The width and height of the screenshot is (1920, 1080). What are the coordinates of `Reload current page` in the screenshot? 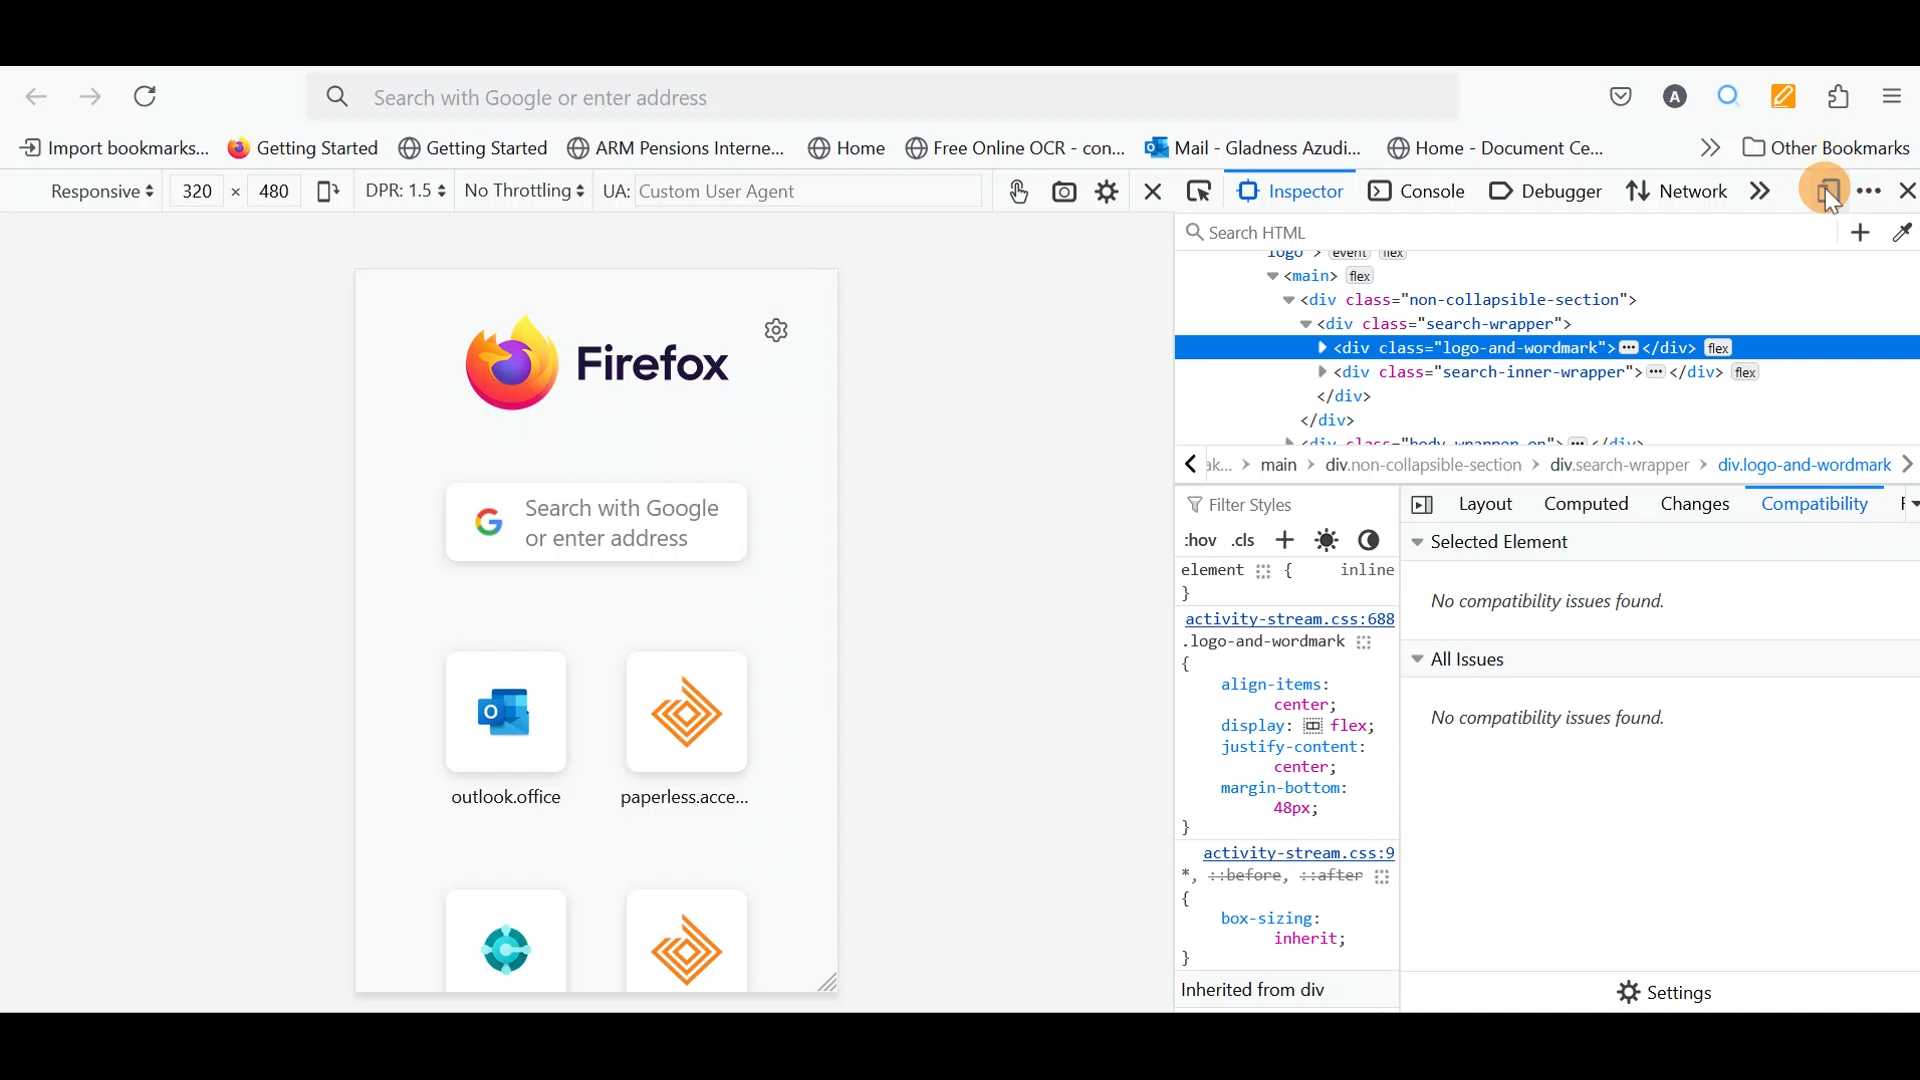 It's located at (152, 94).